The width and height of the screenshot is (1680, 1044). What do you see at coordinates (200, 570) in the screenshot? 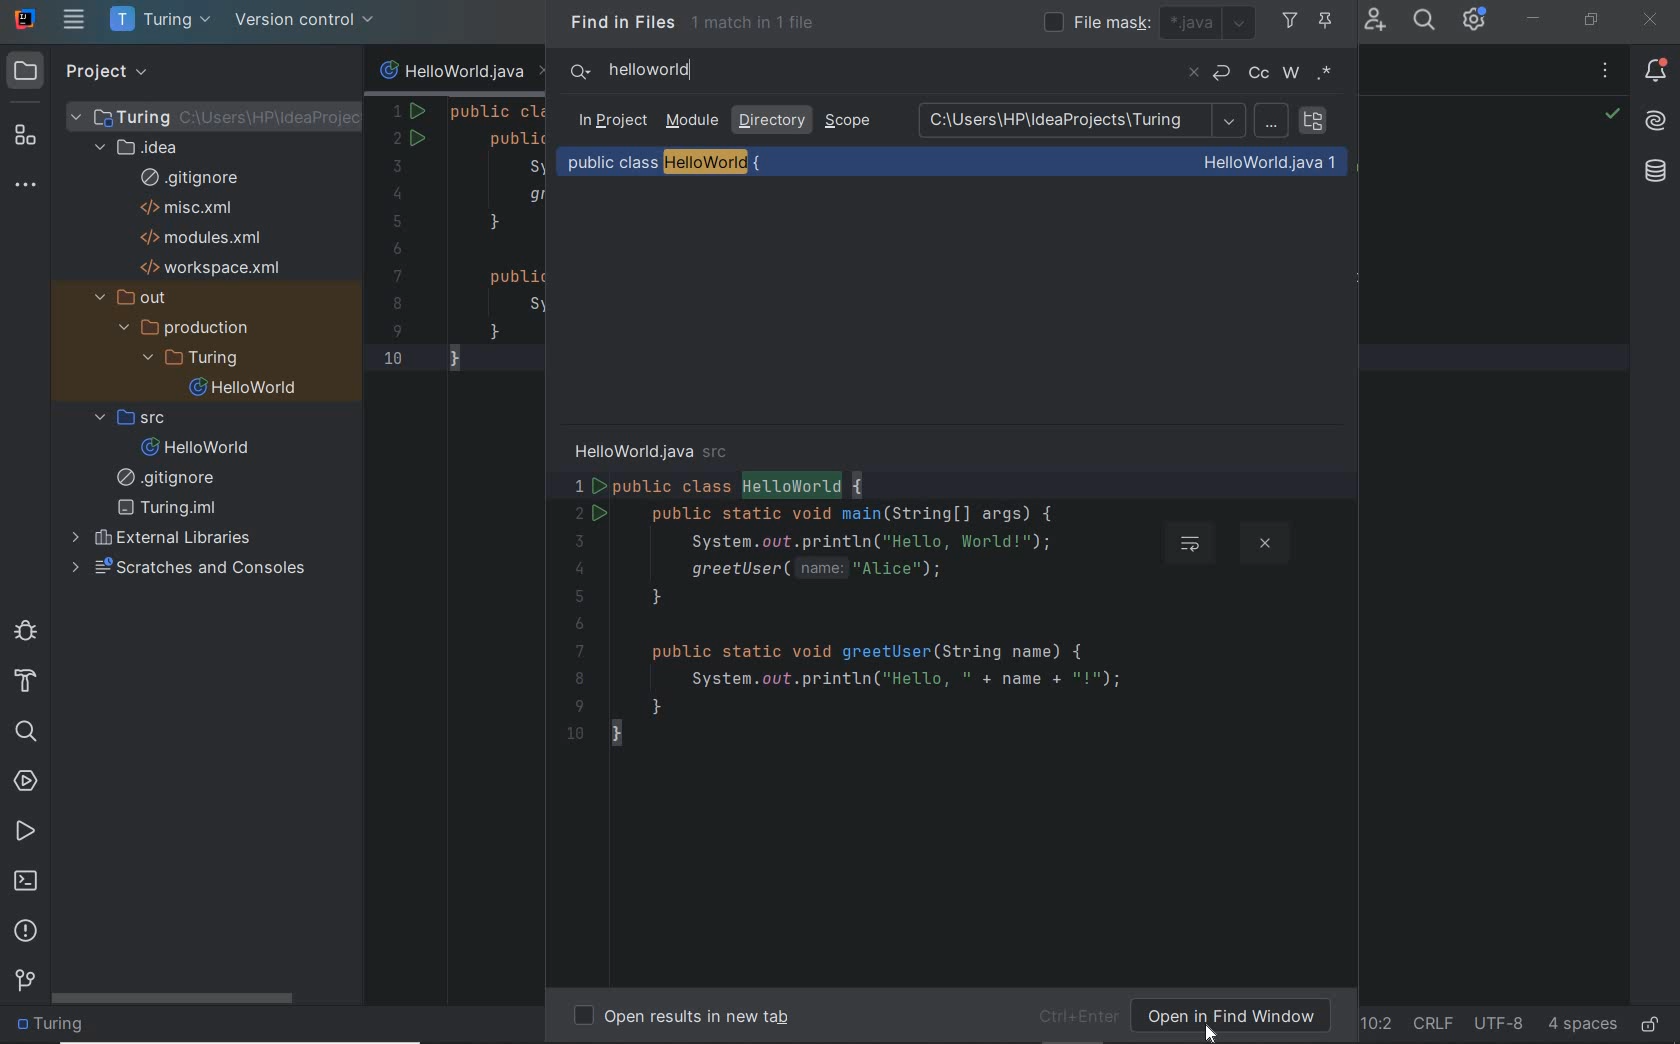
I see `scratches and consloes` at bounding box center [200, 570].